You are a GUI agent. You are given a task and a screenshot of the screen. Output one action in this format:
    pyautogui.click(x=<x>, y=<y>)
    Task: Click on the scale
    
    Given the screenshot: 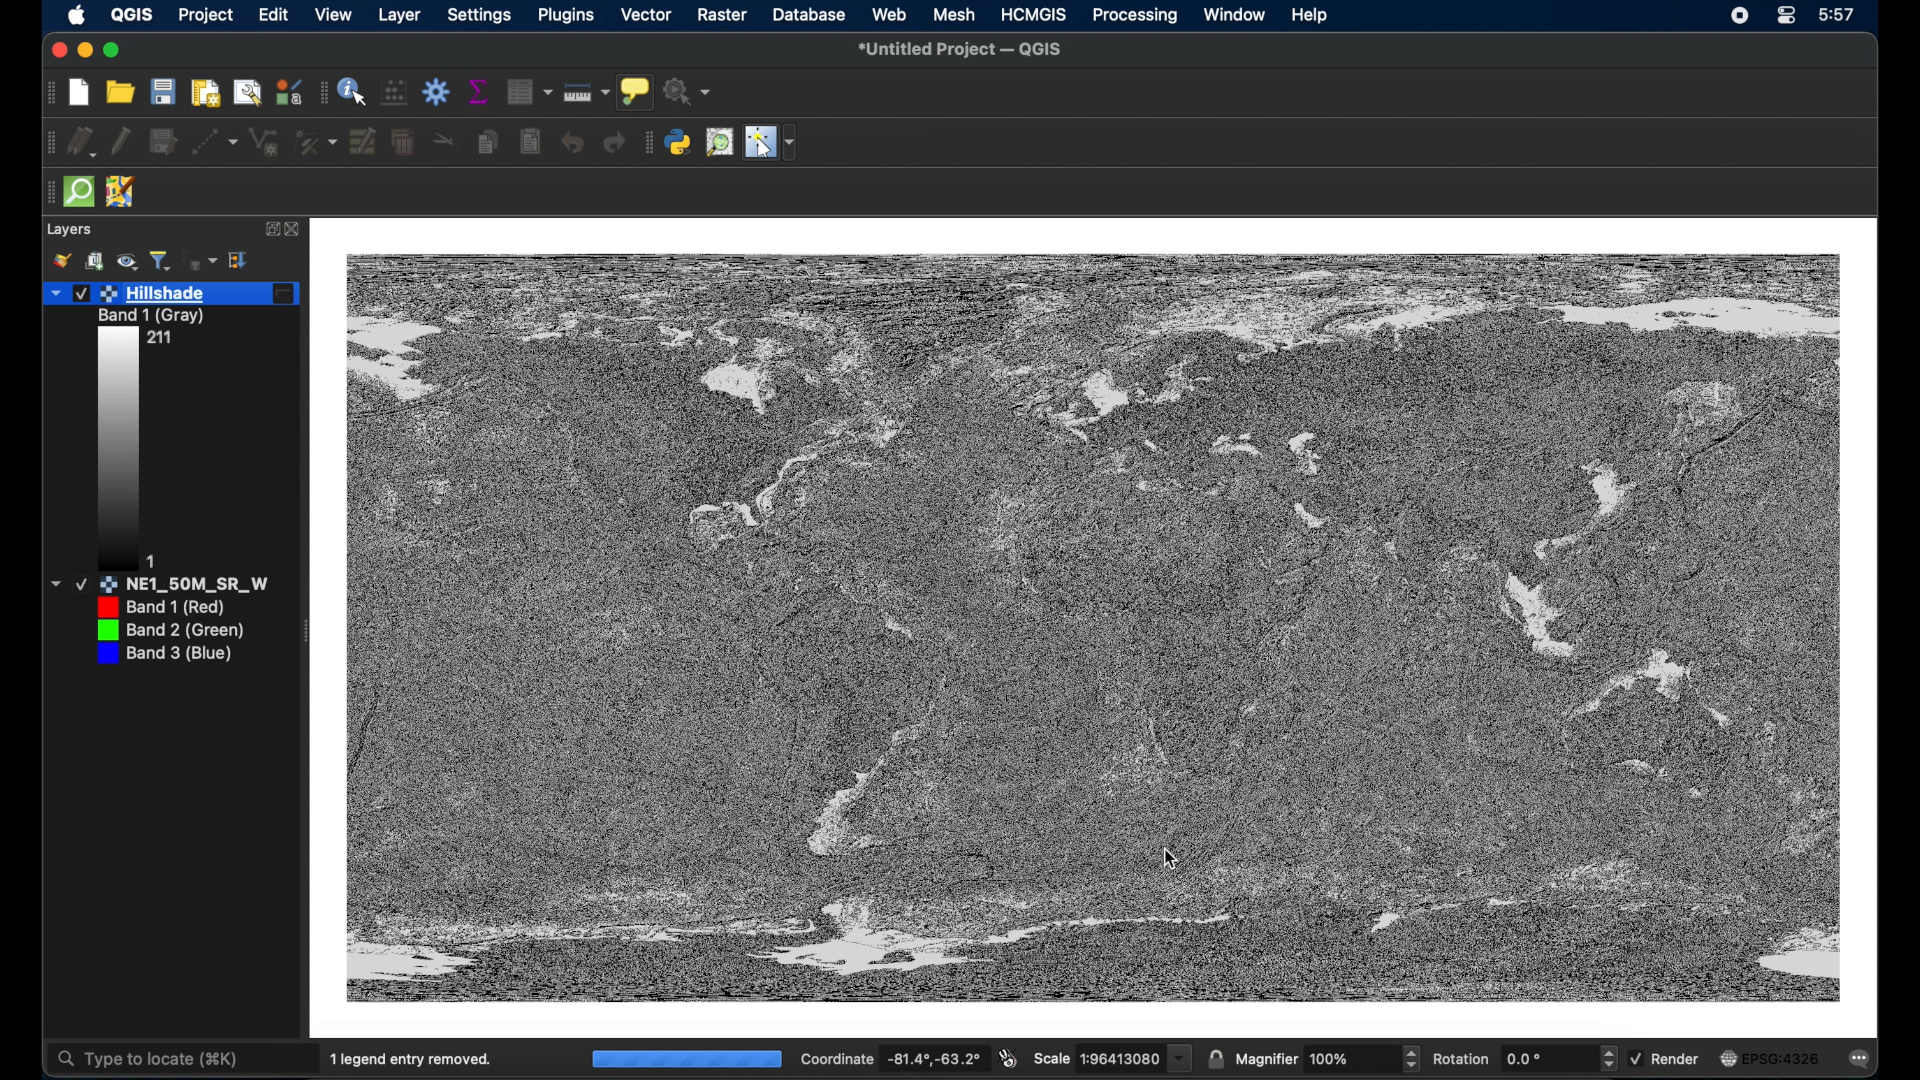 What is the action you would take?
    pyautogui.click(x=1112, y=1057)
    